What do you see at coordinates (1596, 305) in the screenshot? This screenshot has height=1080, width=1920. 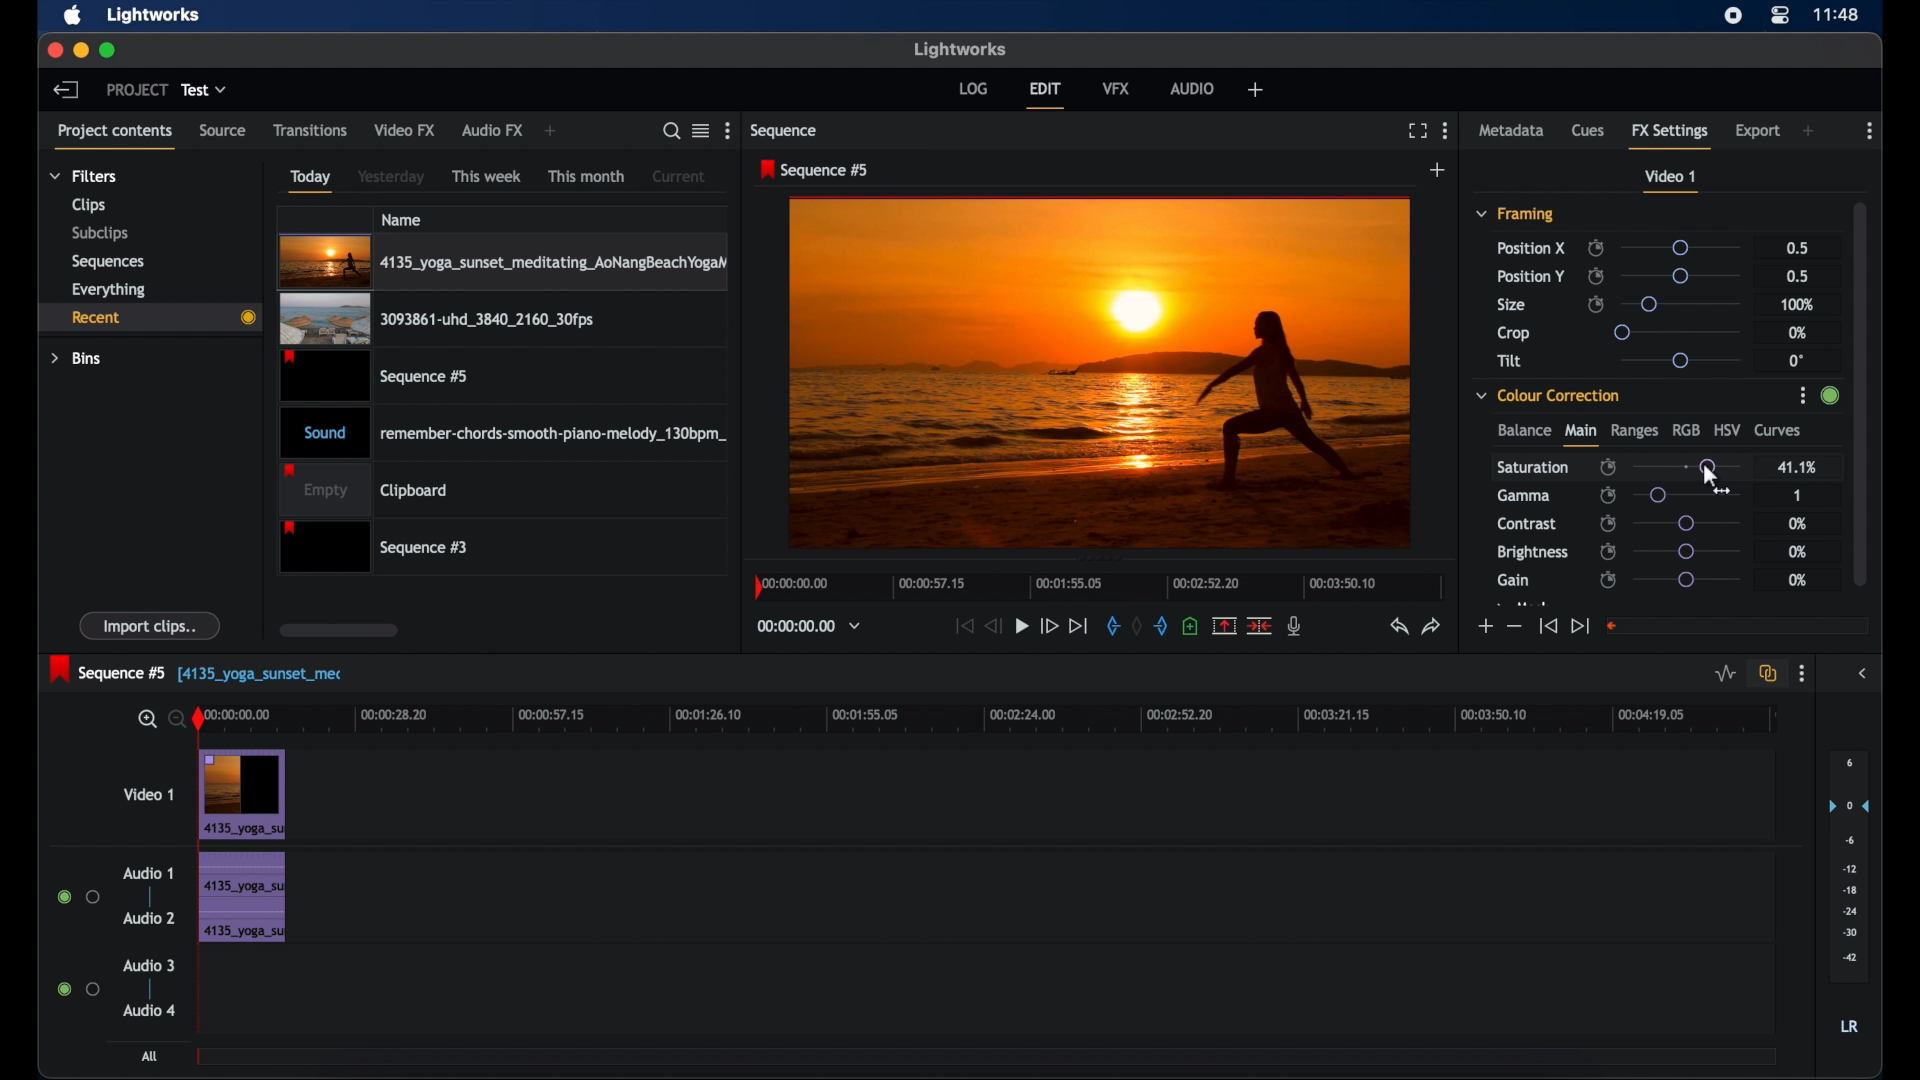 I see `enable/disable keyframes` at bounding box center [1596, 305].